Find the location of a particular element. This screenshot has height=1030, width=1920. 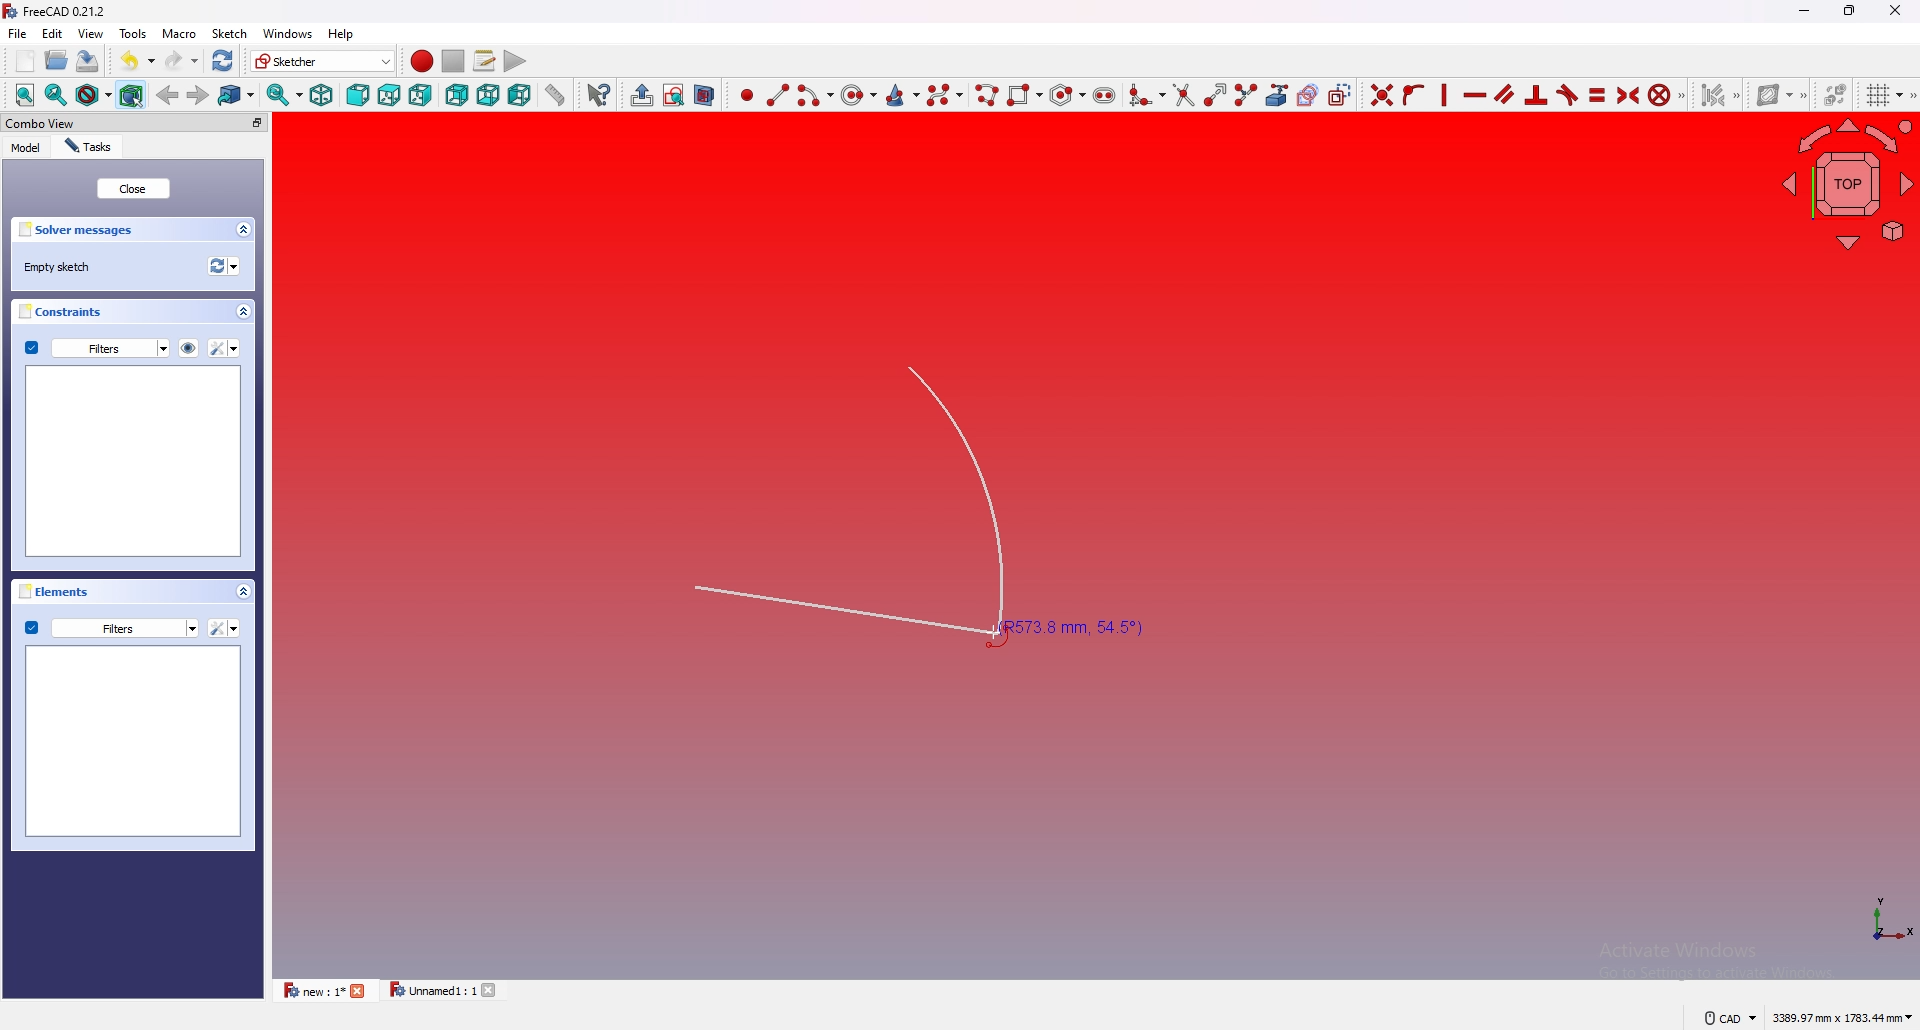

split edge is located at coordinates (1244, 93).